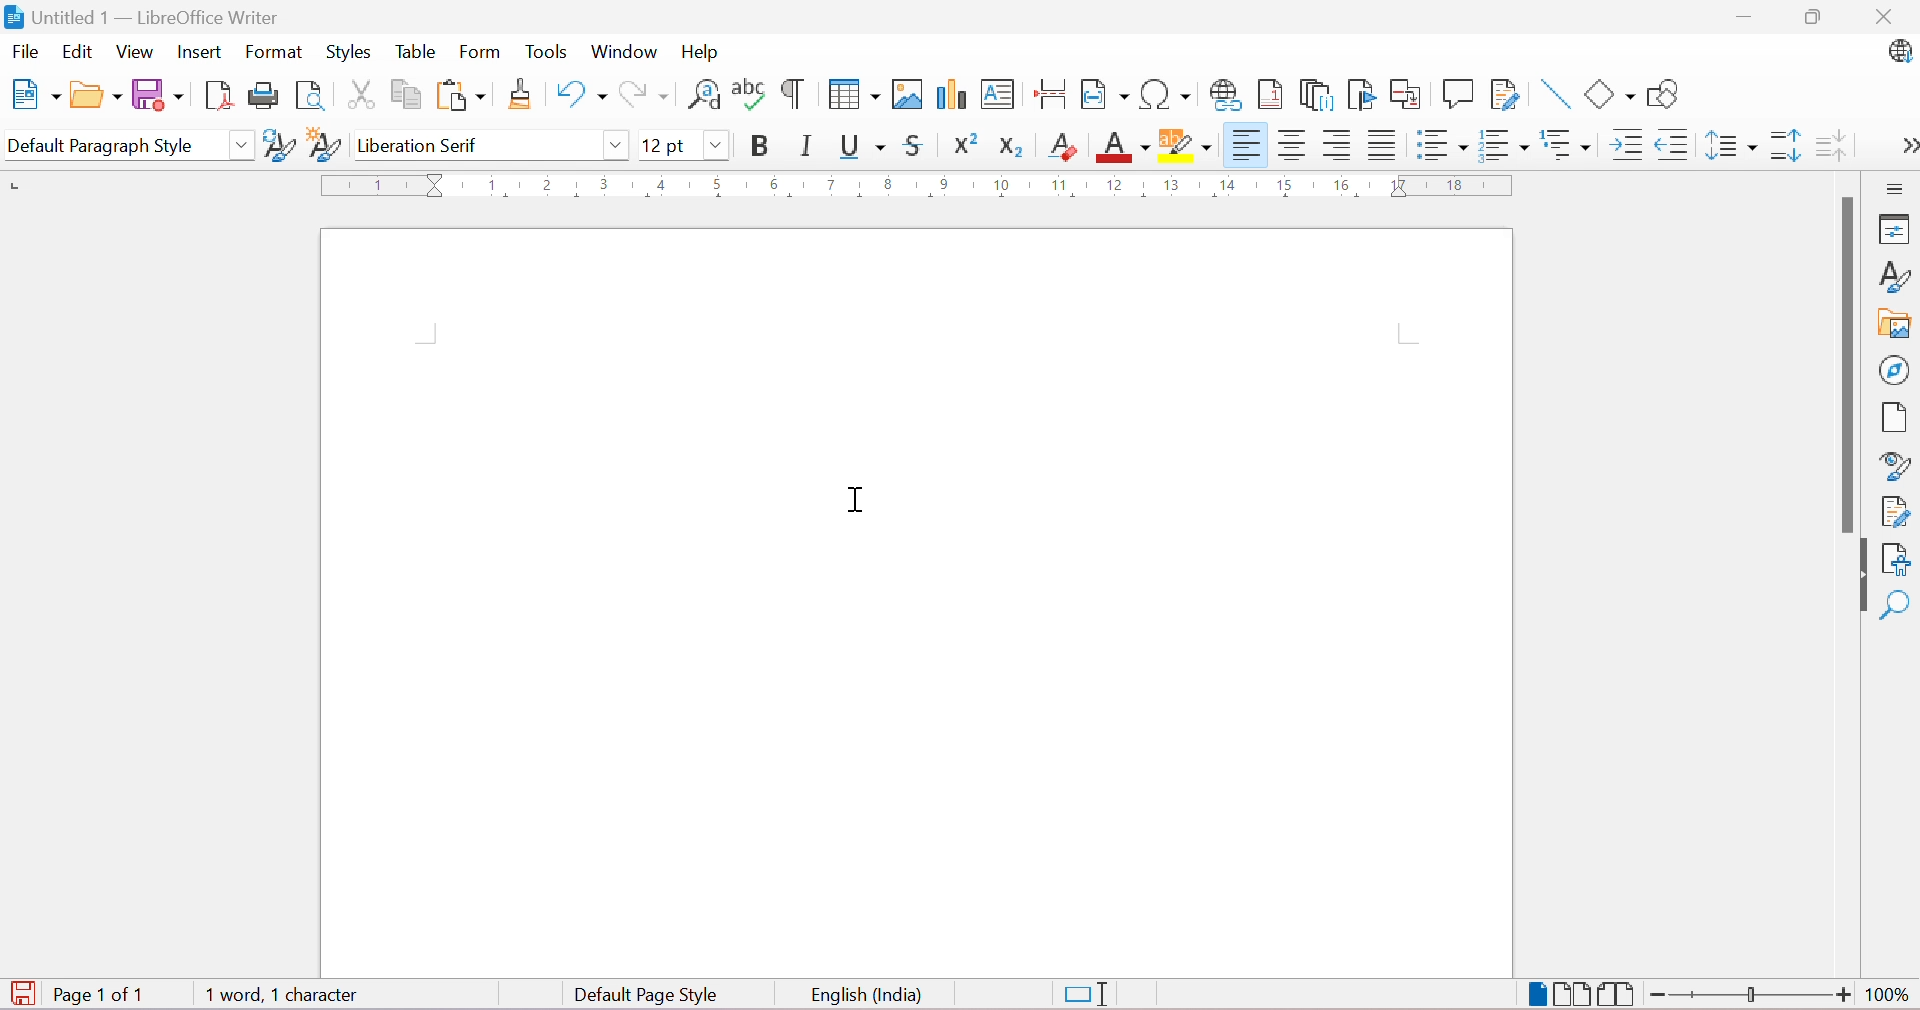  Describe the element at coordinates (647, 996) in the screenshot. I see `Default Page Style` at that location.